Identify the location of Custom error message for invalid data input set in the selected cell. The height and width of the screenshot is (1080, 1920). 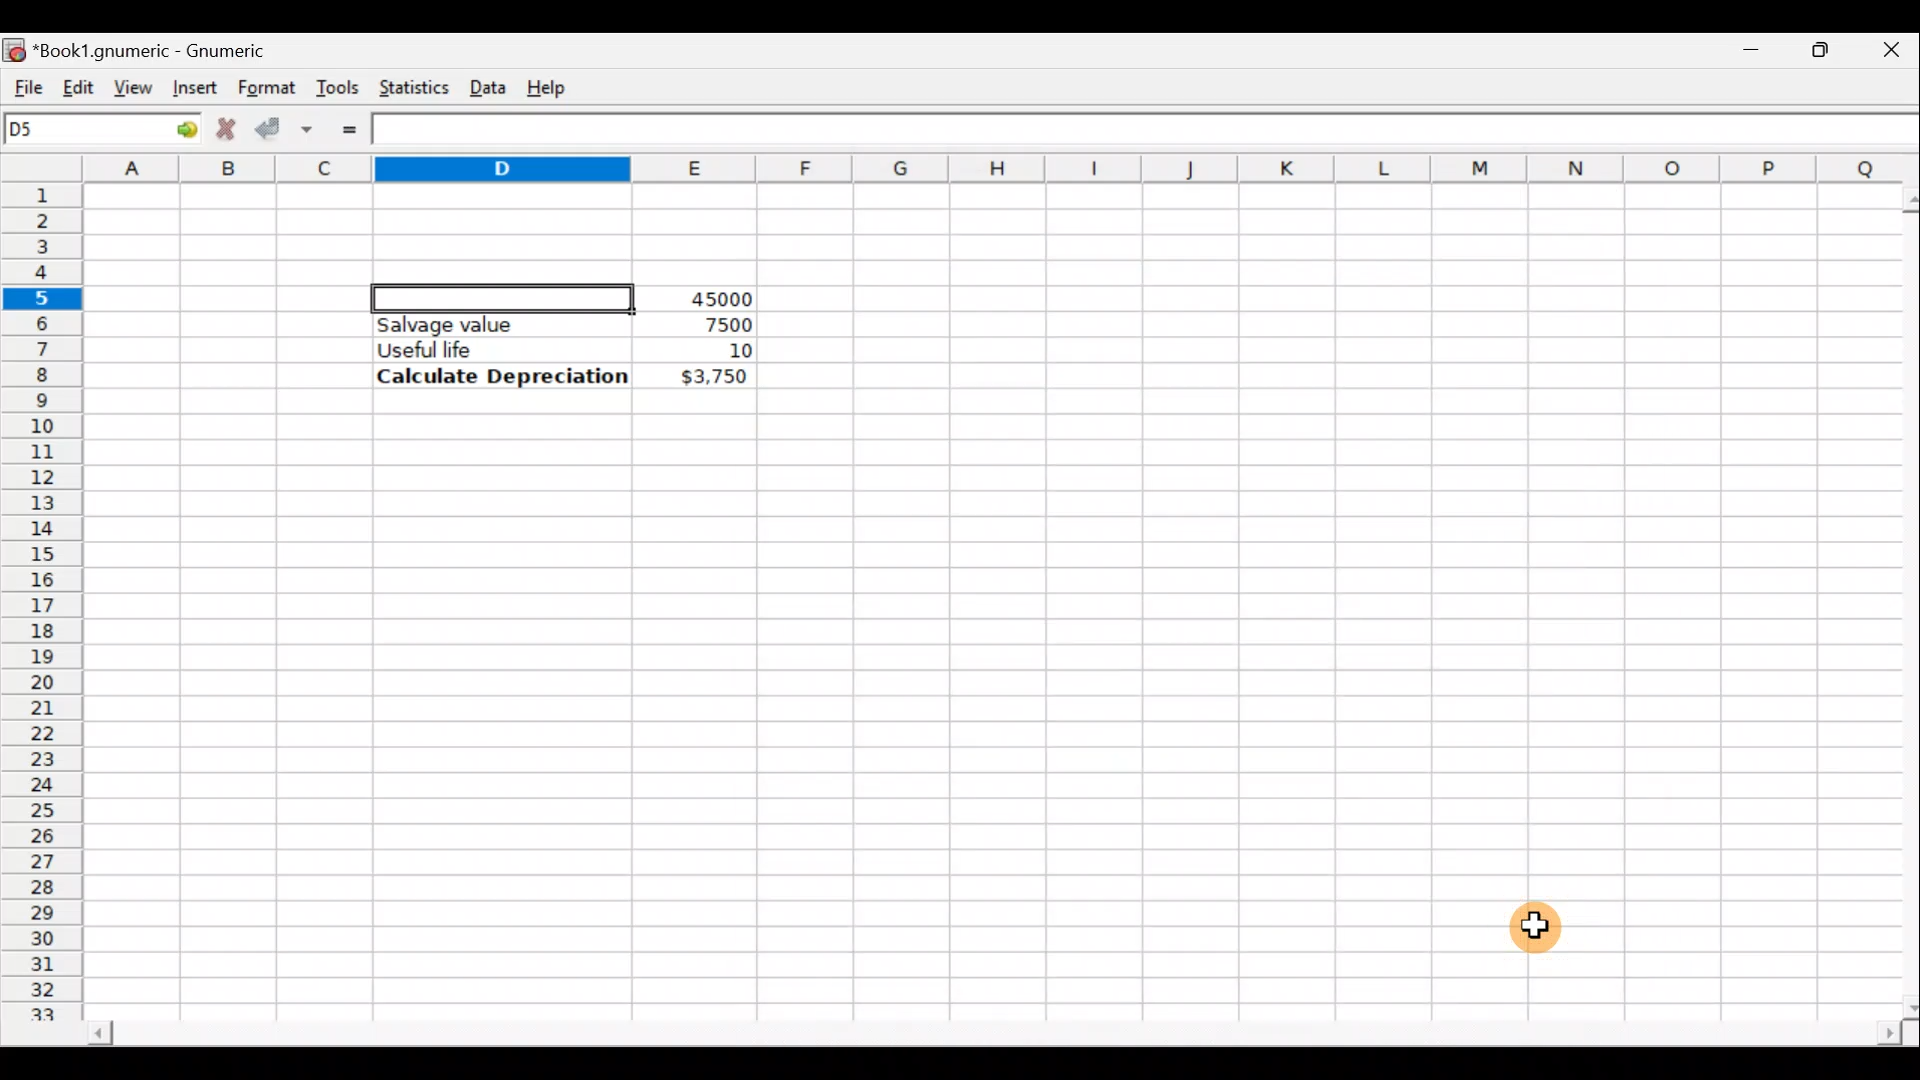
(503, 295).